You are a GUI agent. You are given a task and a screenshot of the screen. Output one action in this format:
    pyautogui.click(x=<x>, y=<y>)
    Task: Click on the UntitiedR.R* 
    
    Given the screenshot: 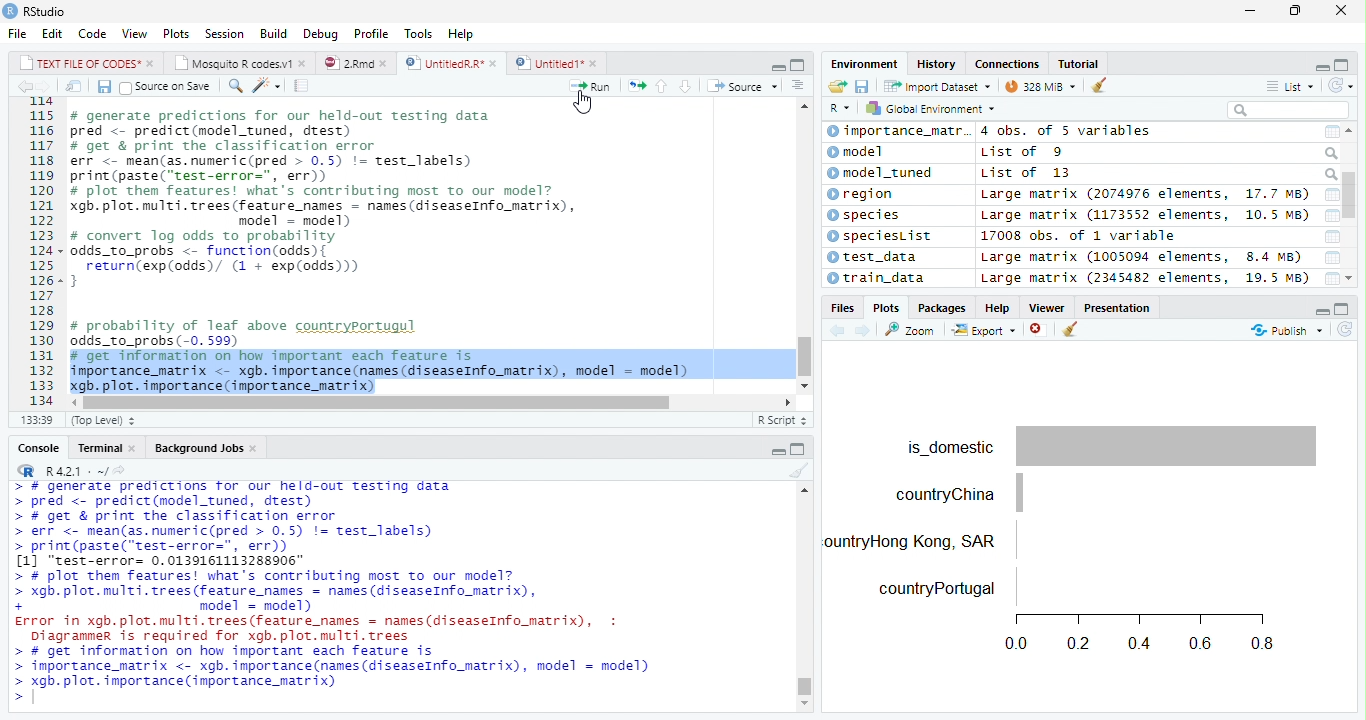 What is the action you would take?
    pyautogui.click(x=451, y=62)
    